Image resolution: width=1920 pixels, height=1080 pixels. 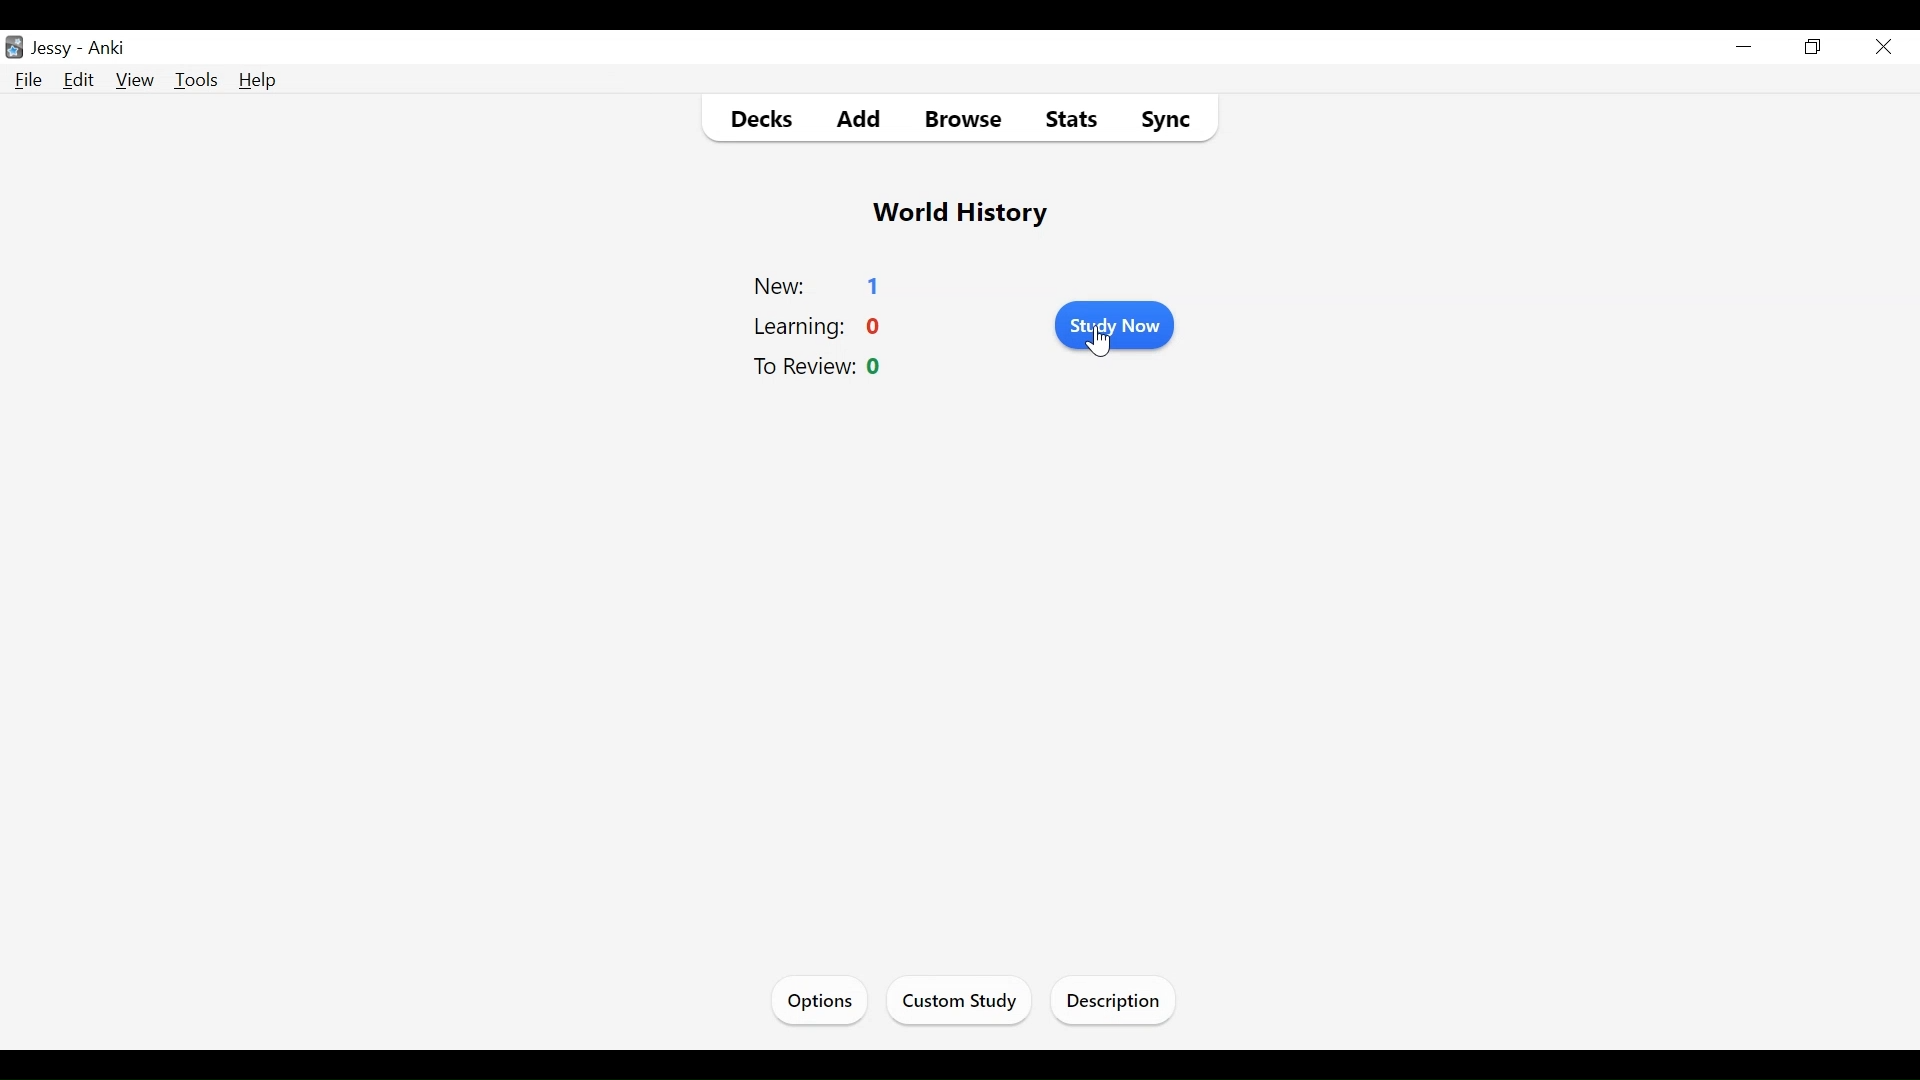 I want to click on New: 01, so click(x=823, y=284).